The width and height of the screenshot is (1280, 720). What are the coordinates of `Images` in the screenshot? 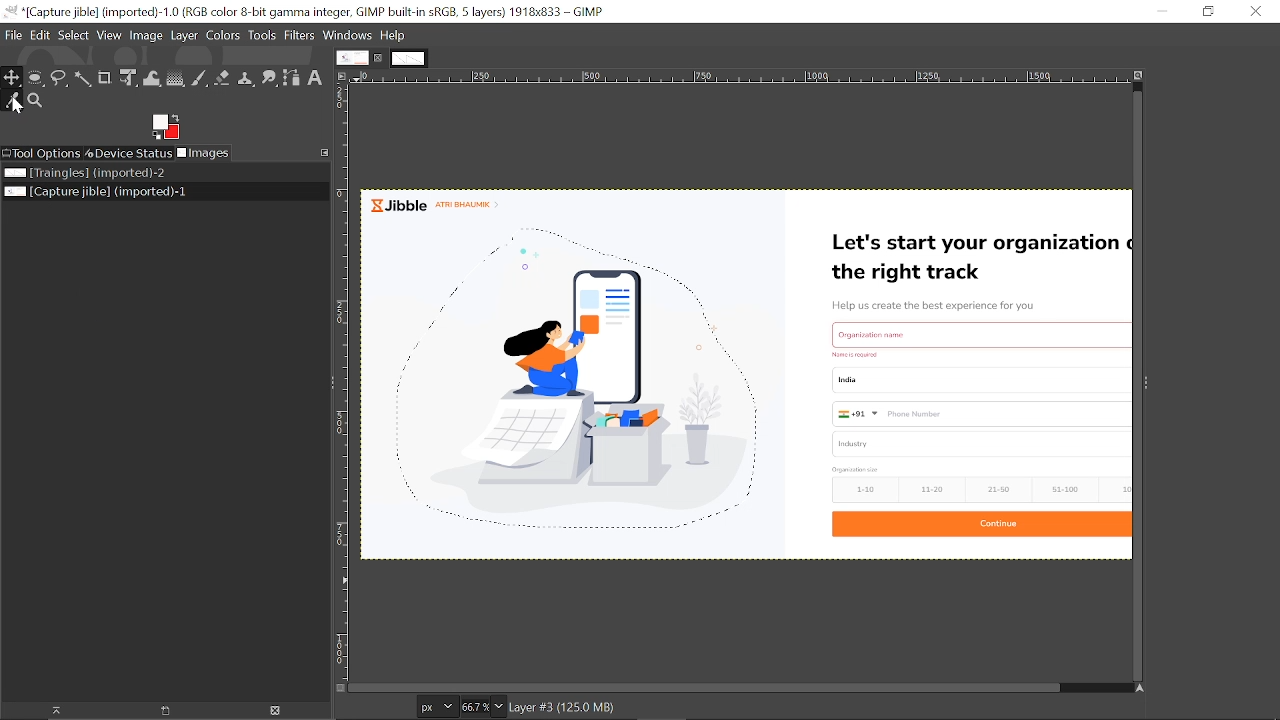 It's located at (203, 153).